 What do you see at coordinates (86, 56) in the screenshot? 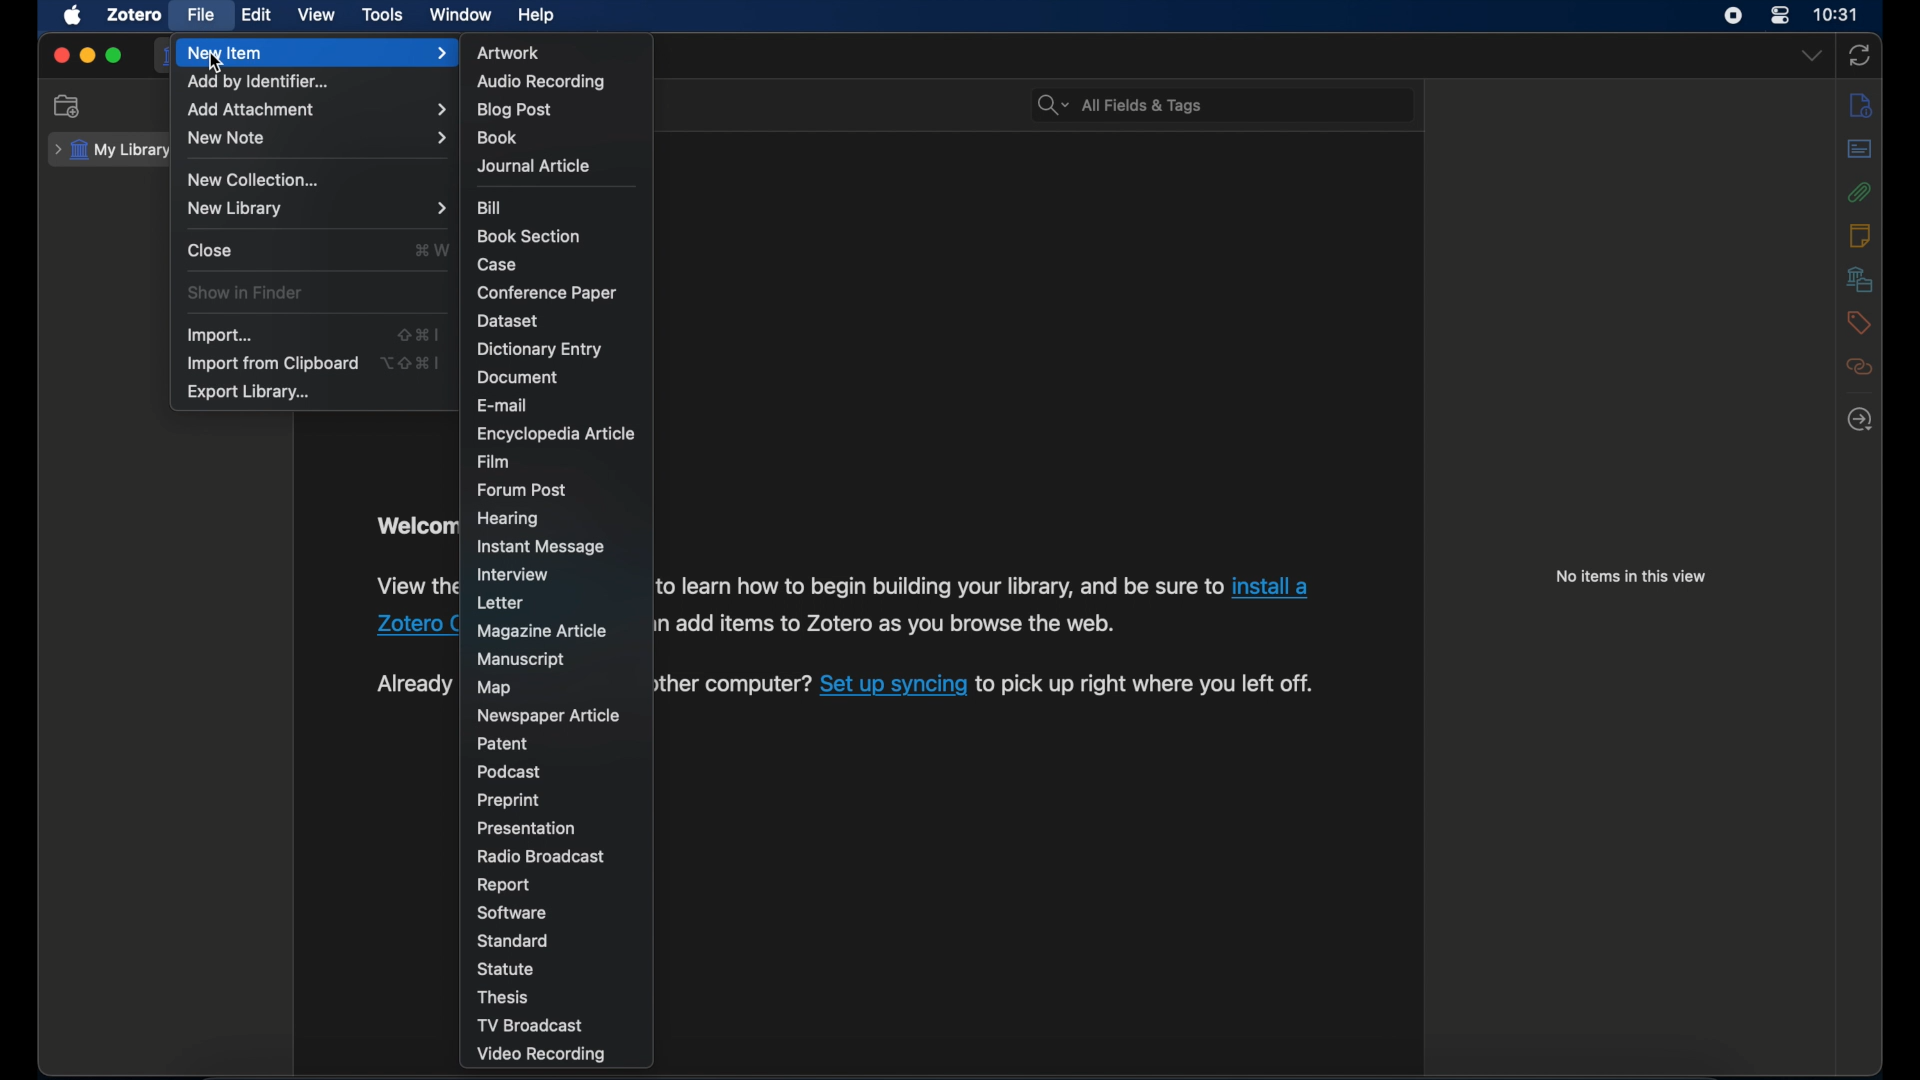
I see `minimize` at bounding box center [86, 56].